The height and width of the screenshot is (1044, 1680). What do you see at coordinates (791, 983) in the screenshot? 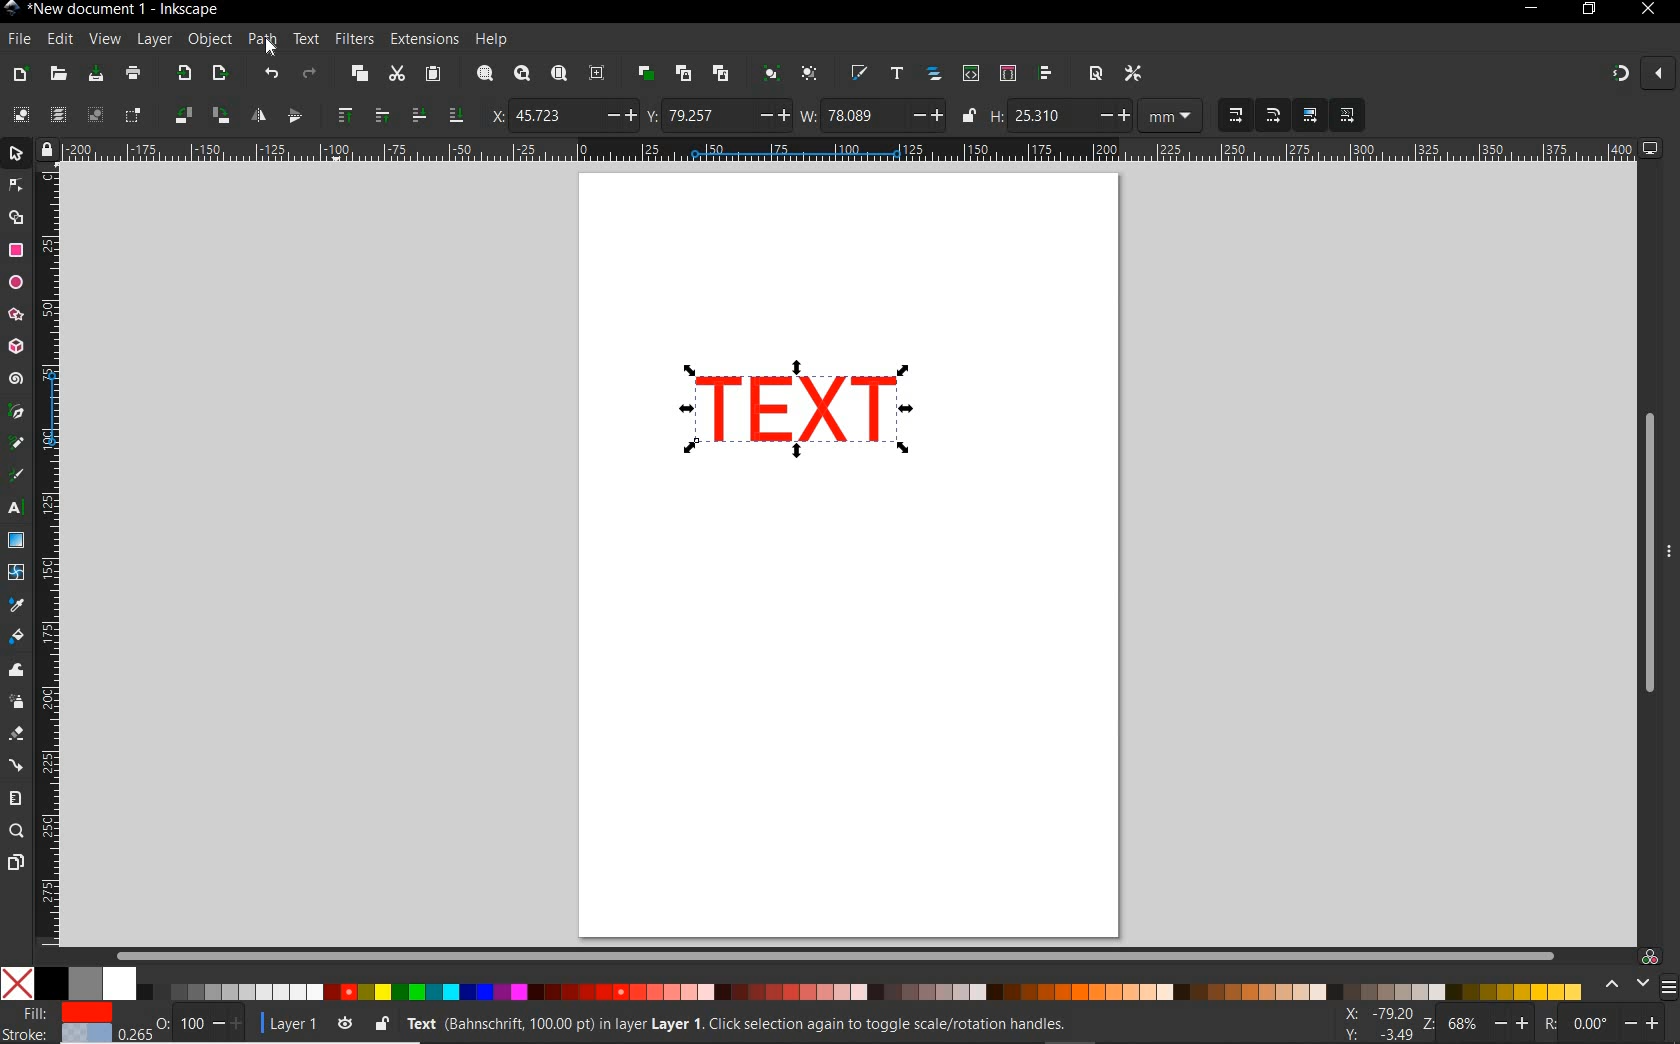
I see `COLOR MODE` at bounding box center [791, 983].